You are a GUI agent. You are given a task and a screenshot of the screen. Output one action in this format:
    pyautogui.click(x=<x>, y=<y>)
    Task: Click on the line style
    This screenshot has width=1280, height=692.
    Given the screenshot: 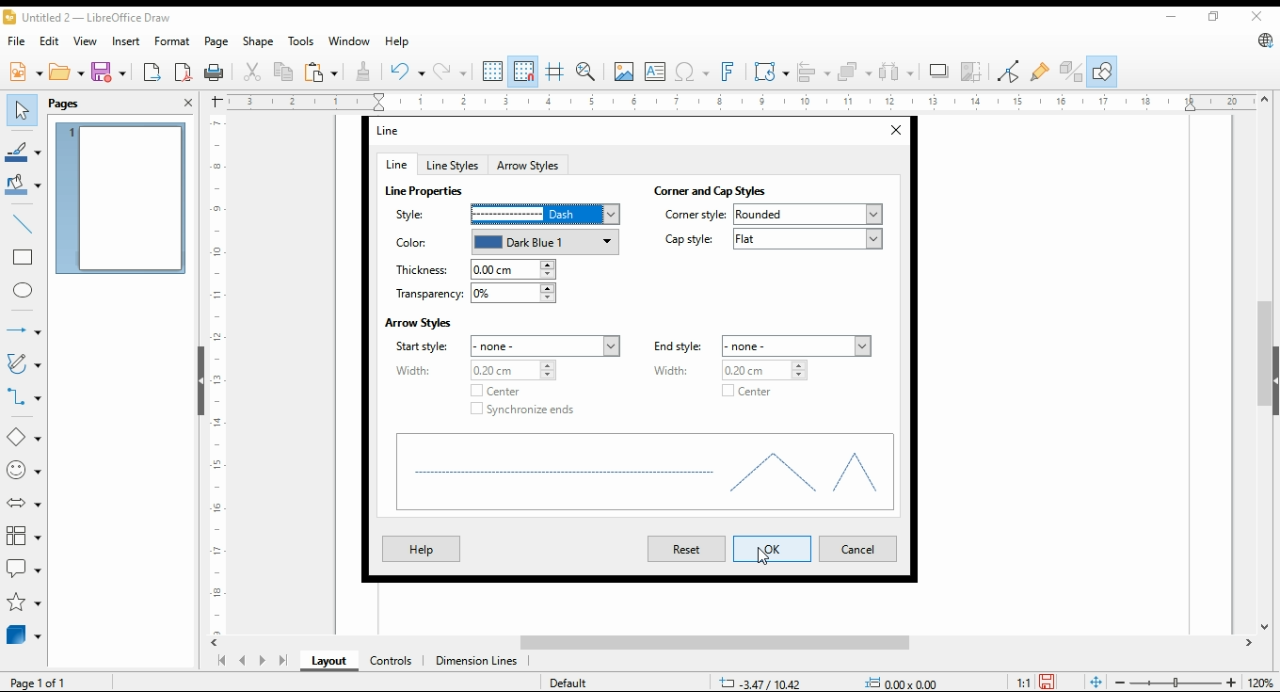 What is the action you would take?
    pyautogui.click(x=503, y=214)
    